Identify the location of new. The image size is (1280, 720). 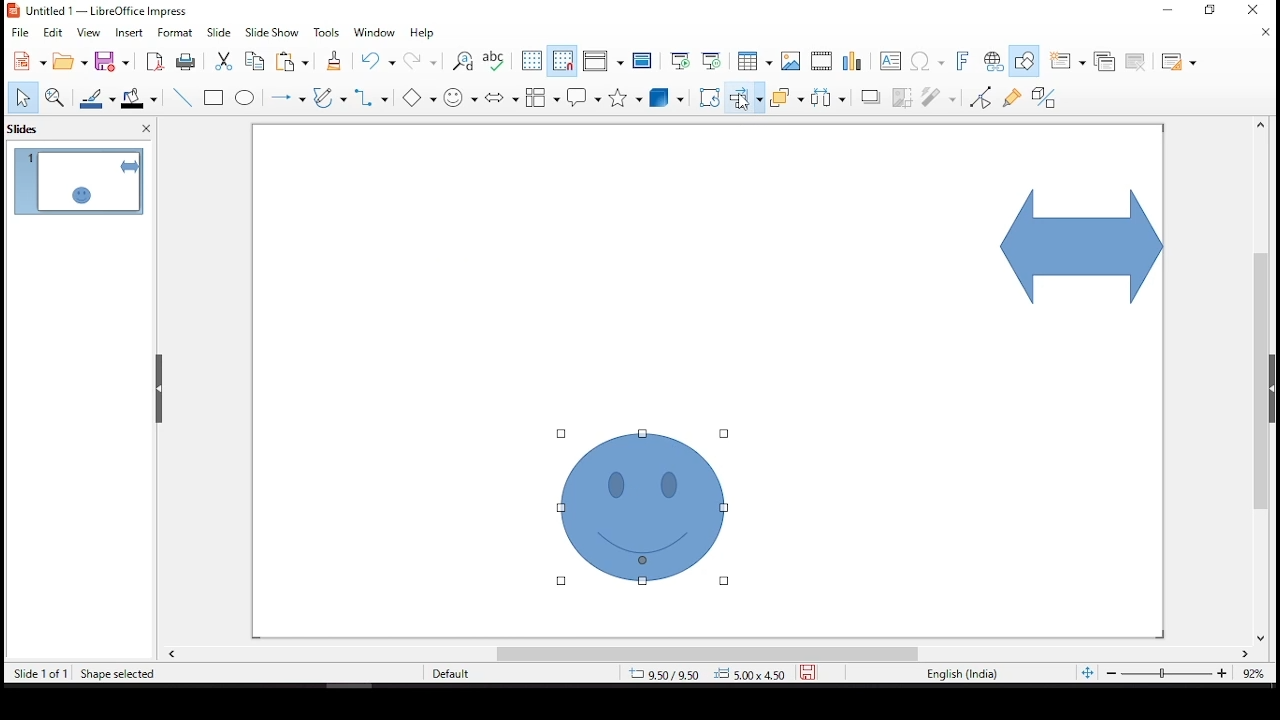
(25, 61).